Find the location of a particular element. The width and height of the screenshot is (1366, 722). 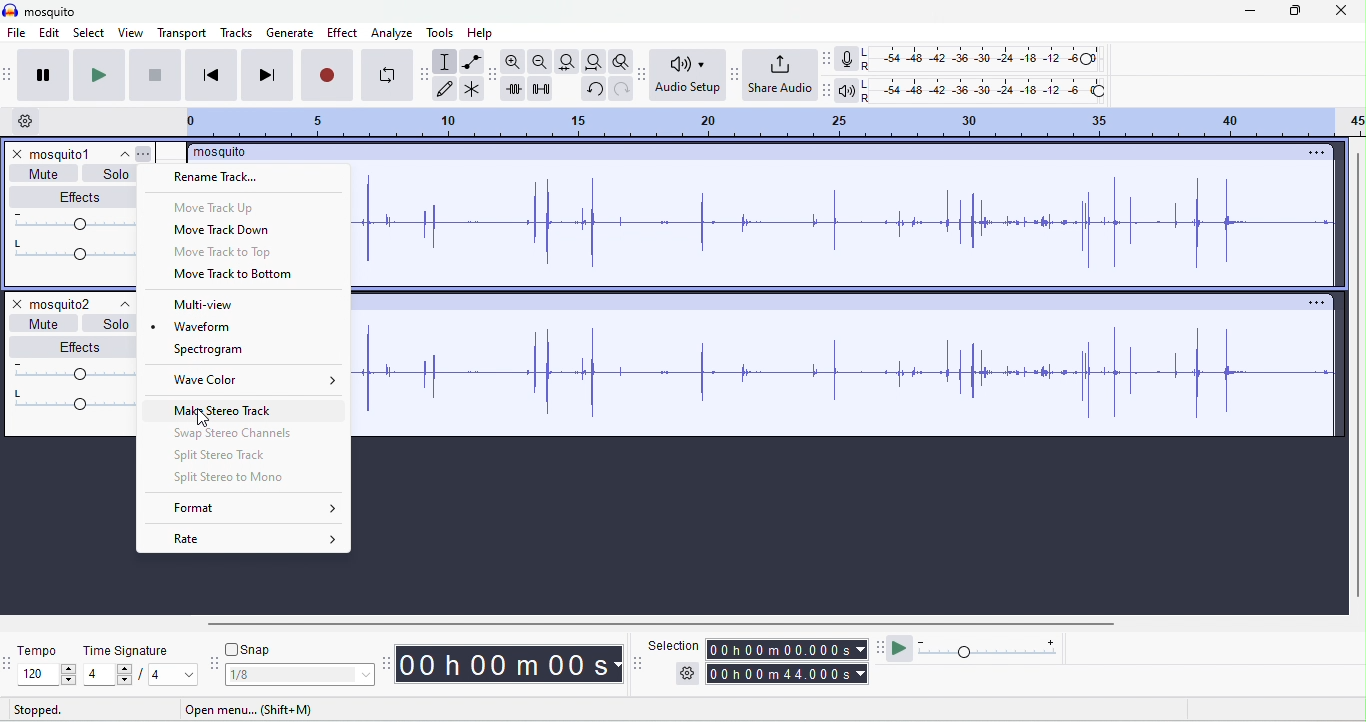

effect is located at coordinates (342, 34).